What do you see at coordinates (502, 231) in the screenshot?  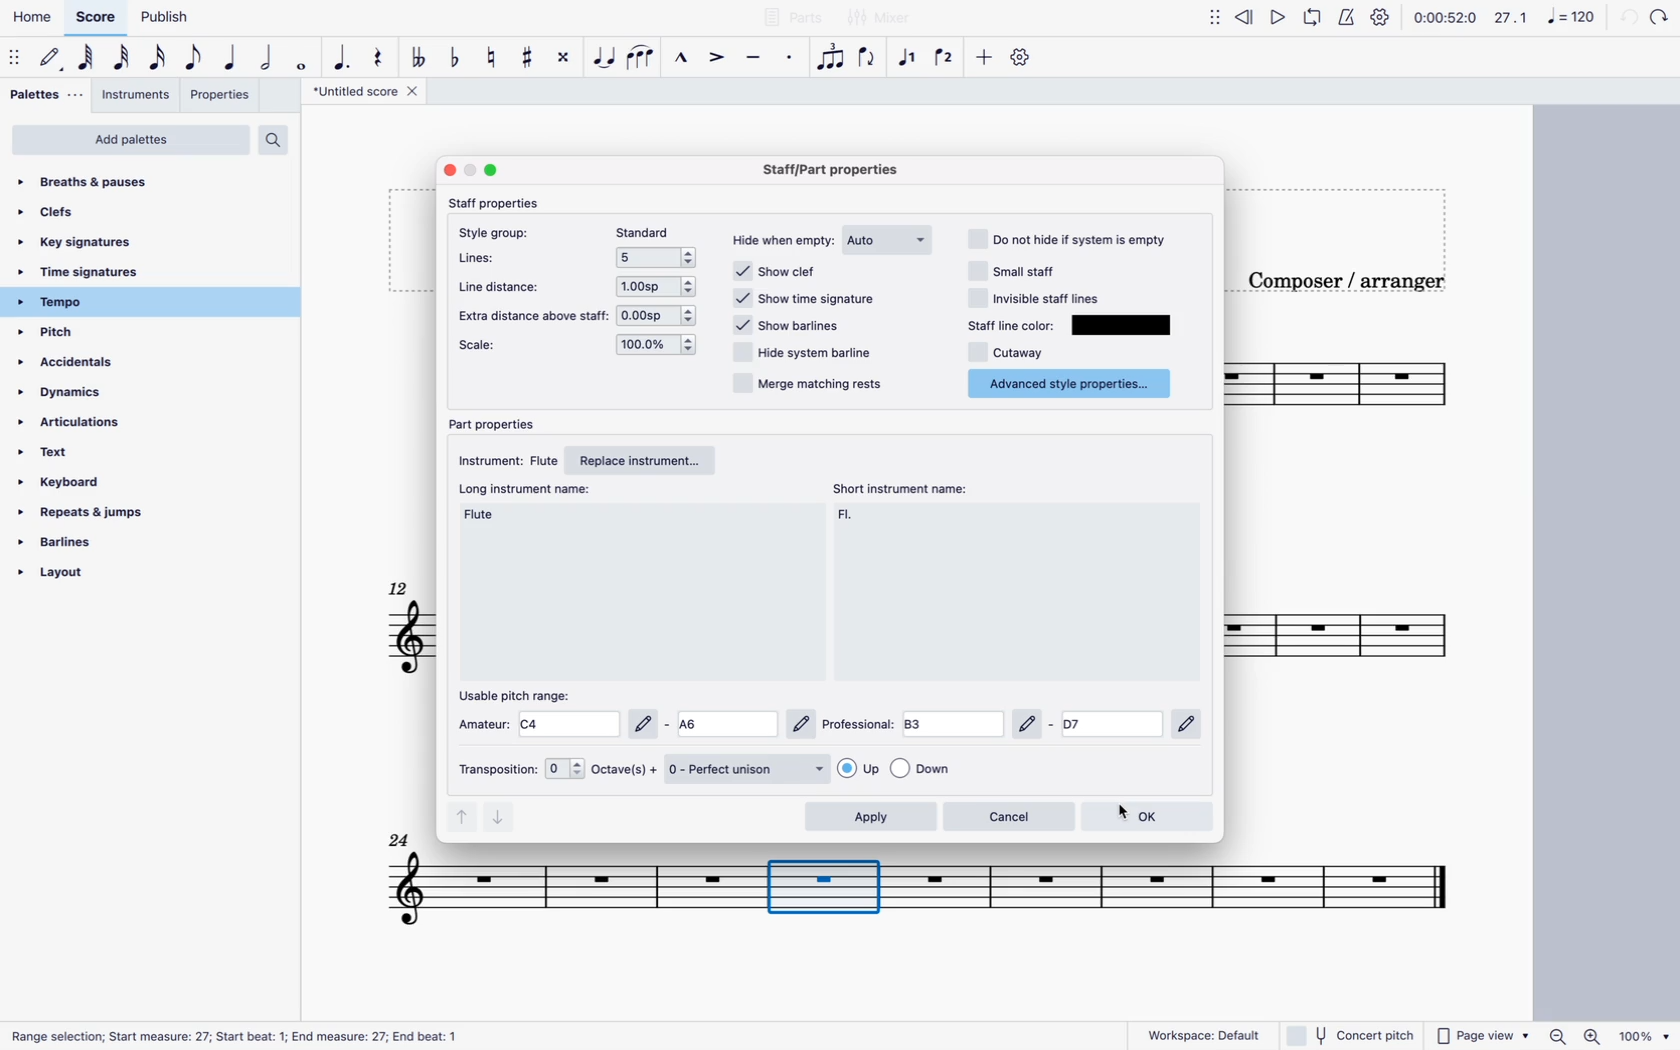 I see `style group` at bounding box center [502, 231].